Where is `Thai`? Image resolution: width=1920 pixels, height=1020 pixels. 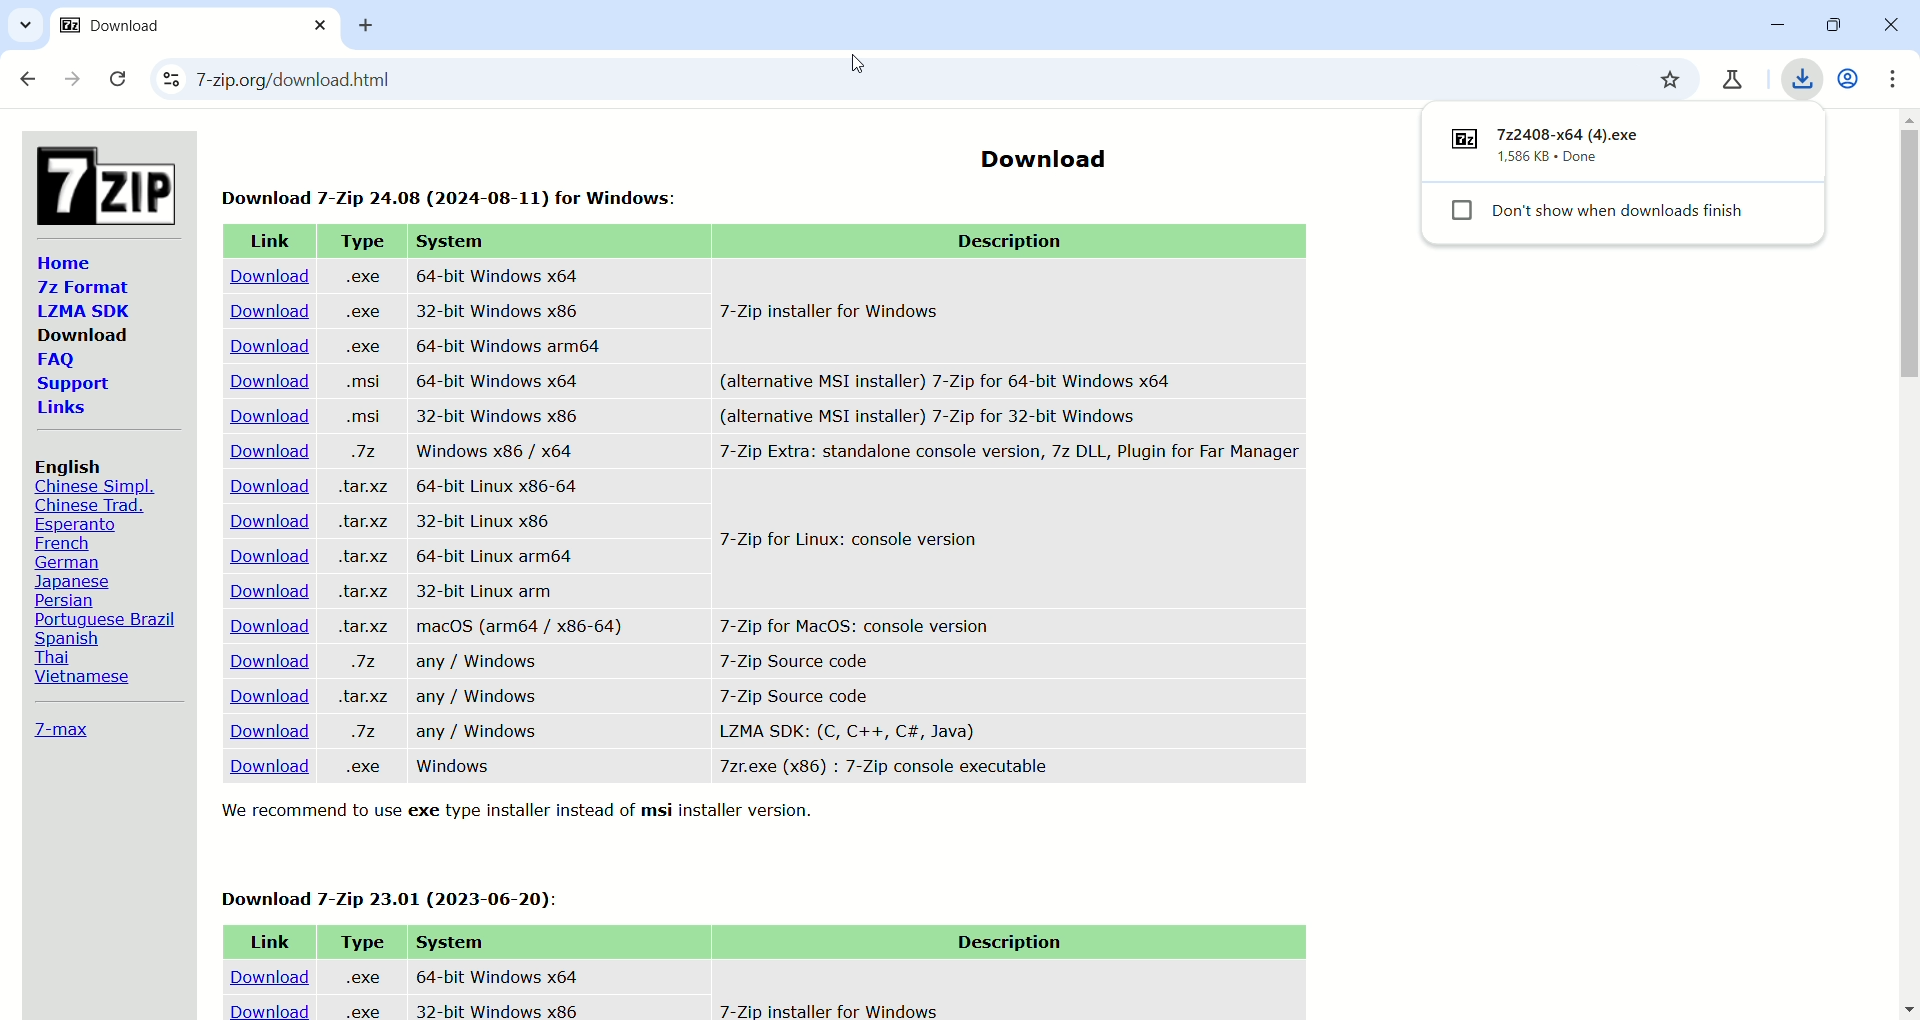 Thai is located at coordinates (52, 656).